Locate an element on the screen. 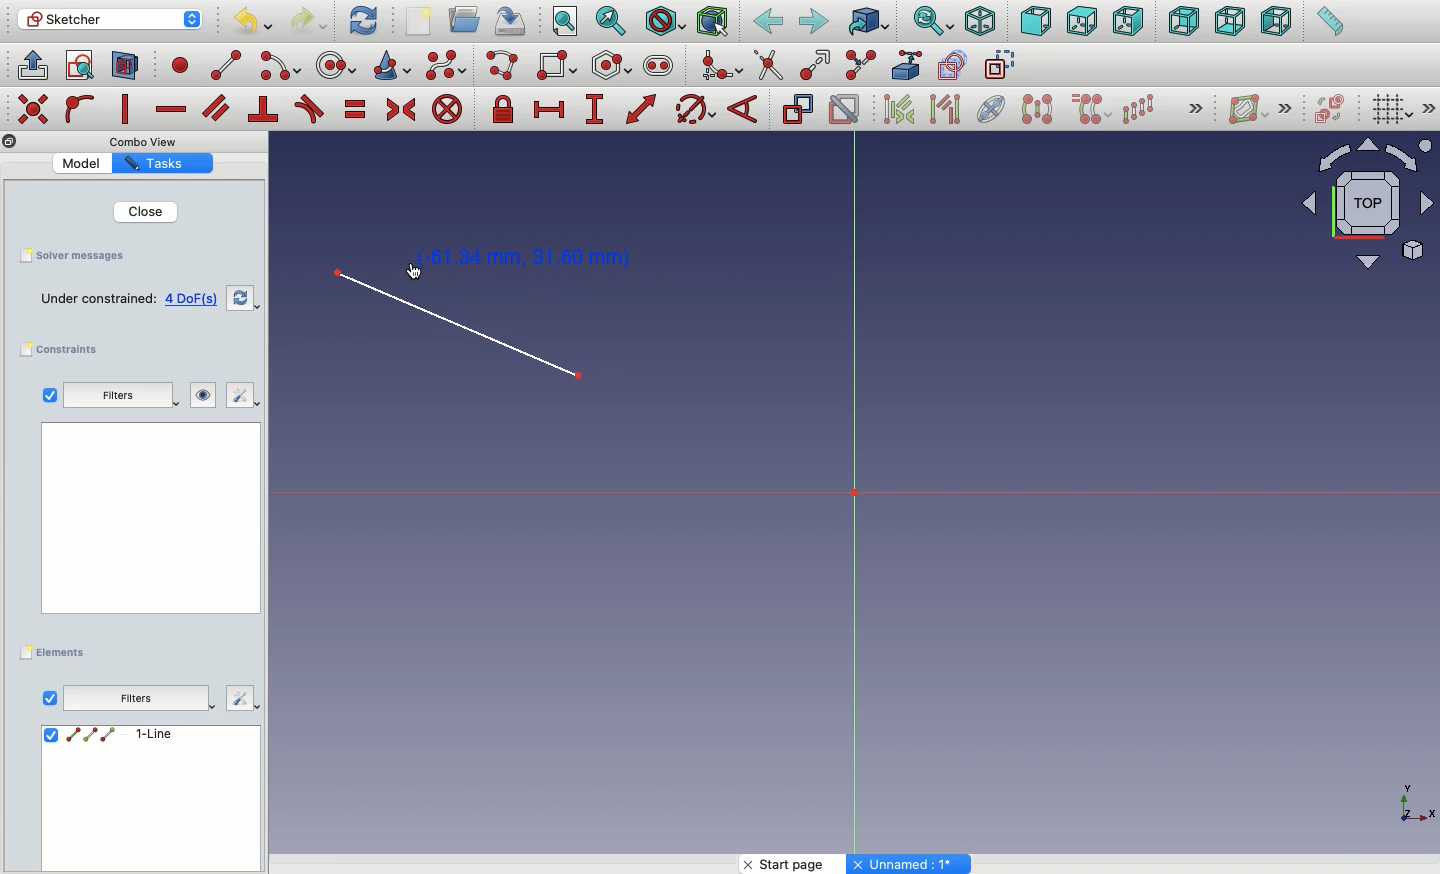 Image resolution: width=1440 pixels, height=874 pixels. Rectangle is located at coordinates (559, 66).